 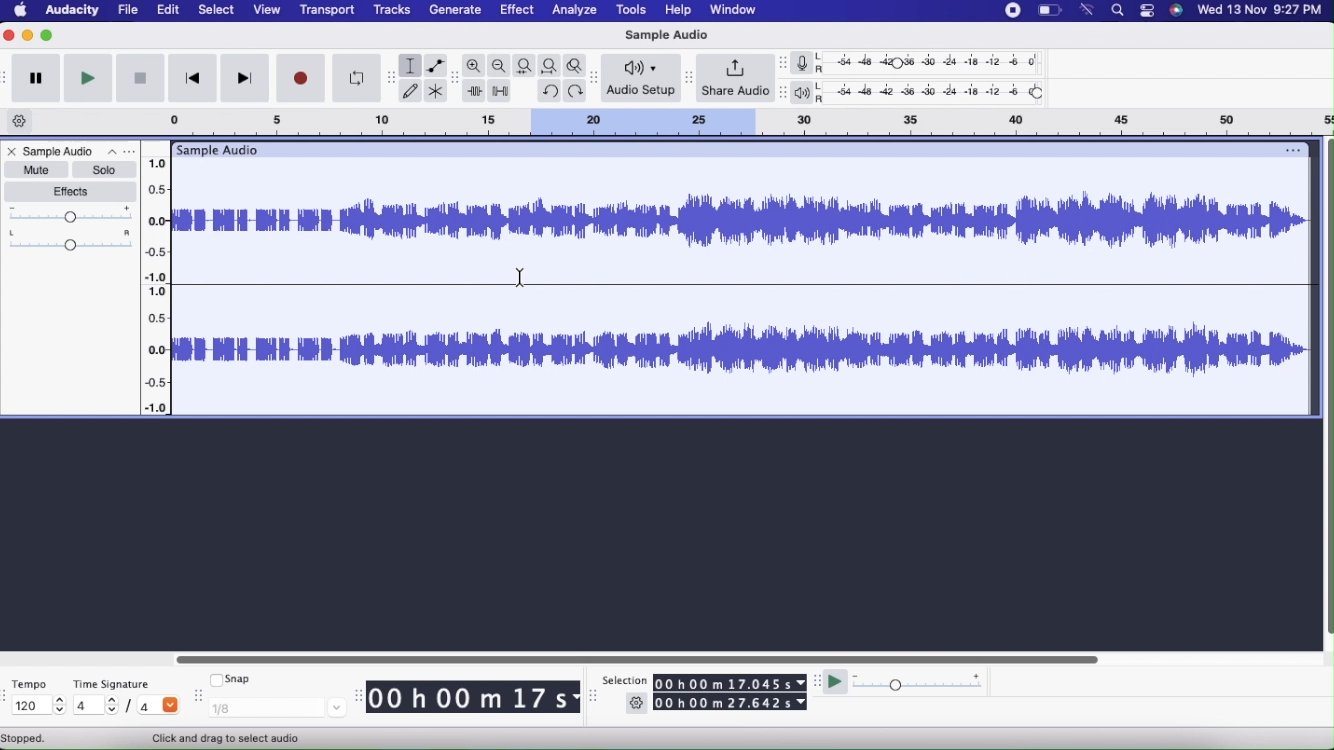 I want to click on Multi-tool, so click(x=437, y=92).